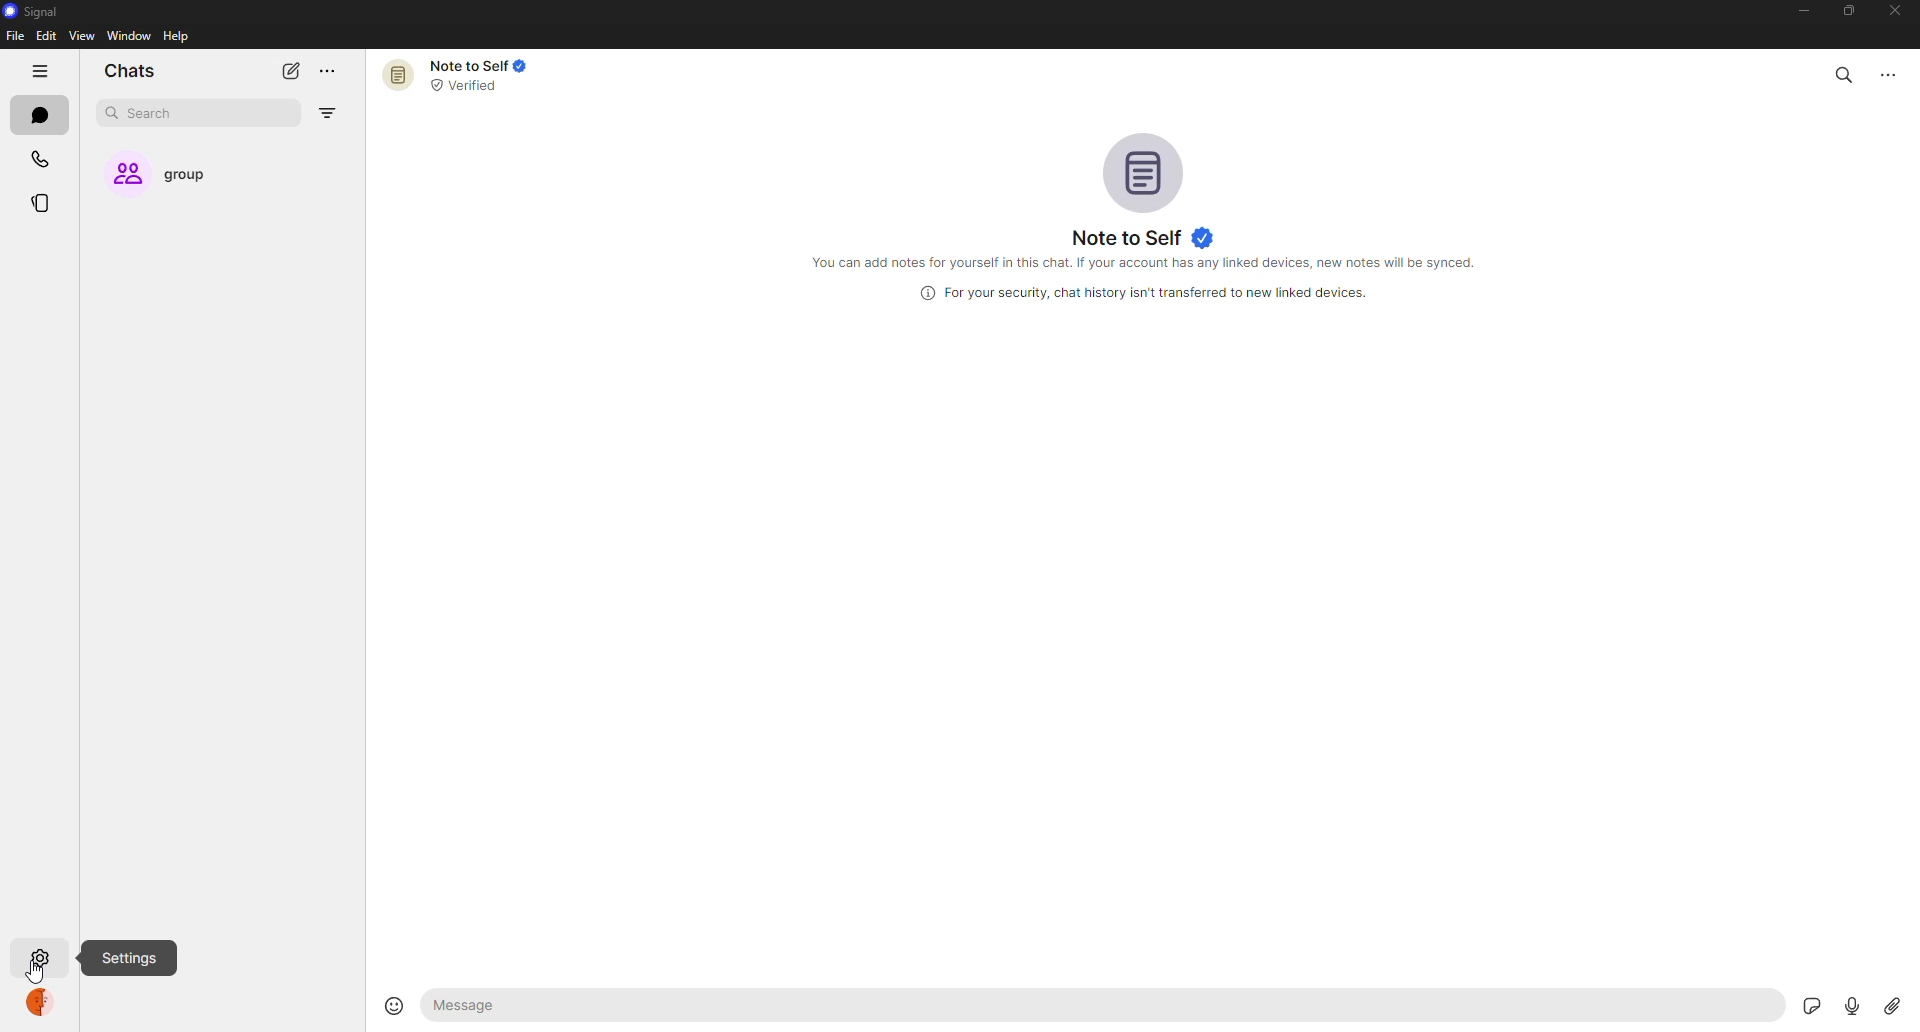 The image size is (1920, 1032). I want to click on info, so click(1153, 265).